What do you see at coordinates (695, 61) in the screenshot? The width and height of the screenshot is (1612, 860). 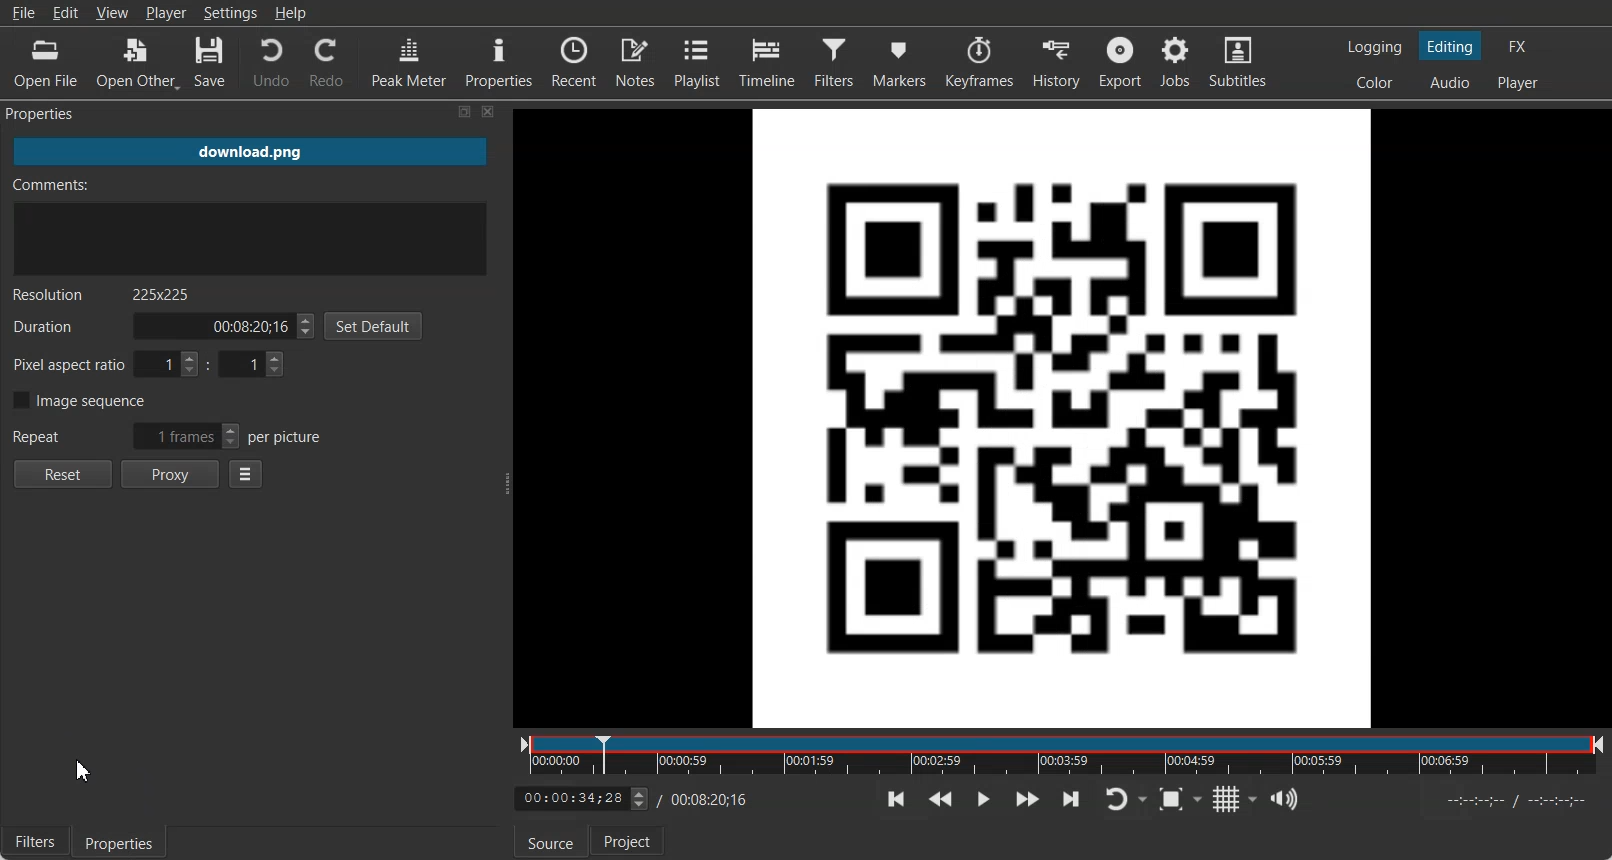 I see `Playlist` at bounding box center [695, 61].